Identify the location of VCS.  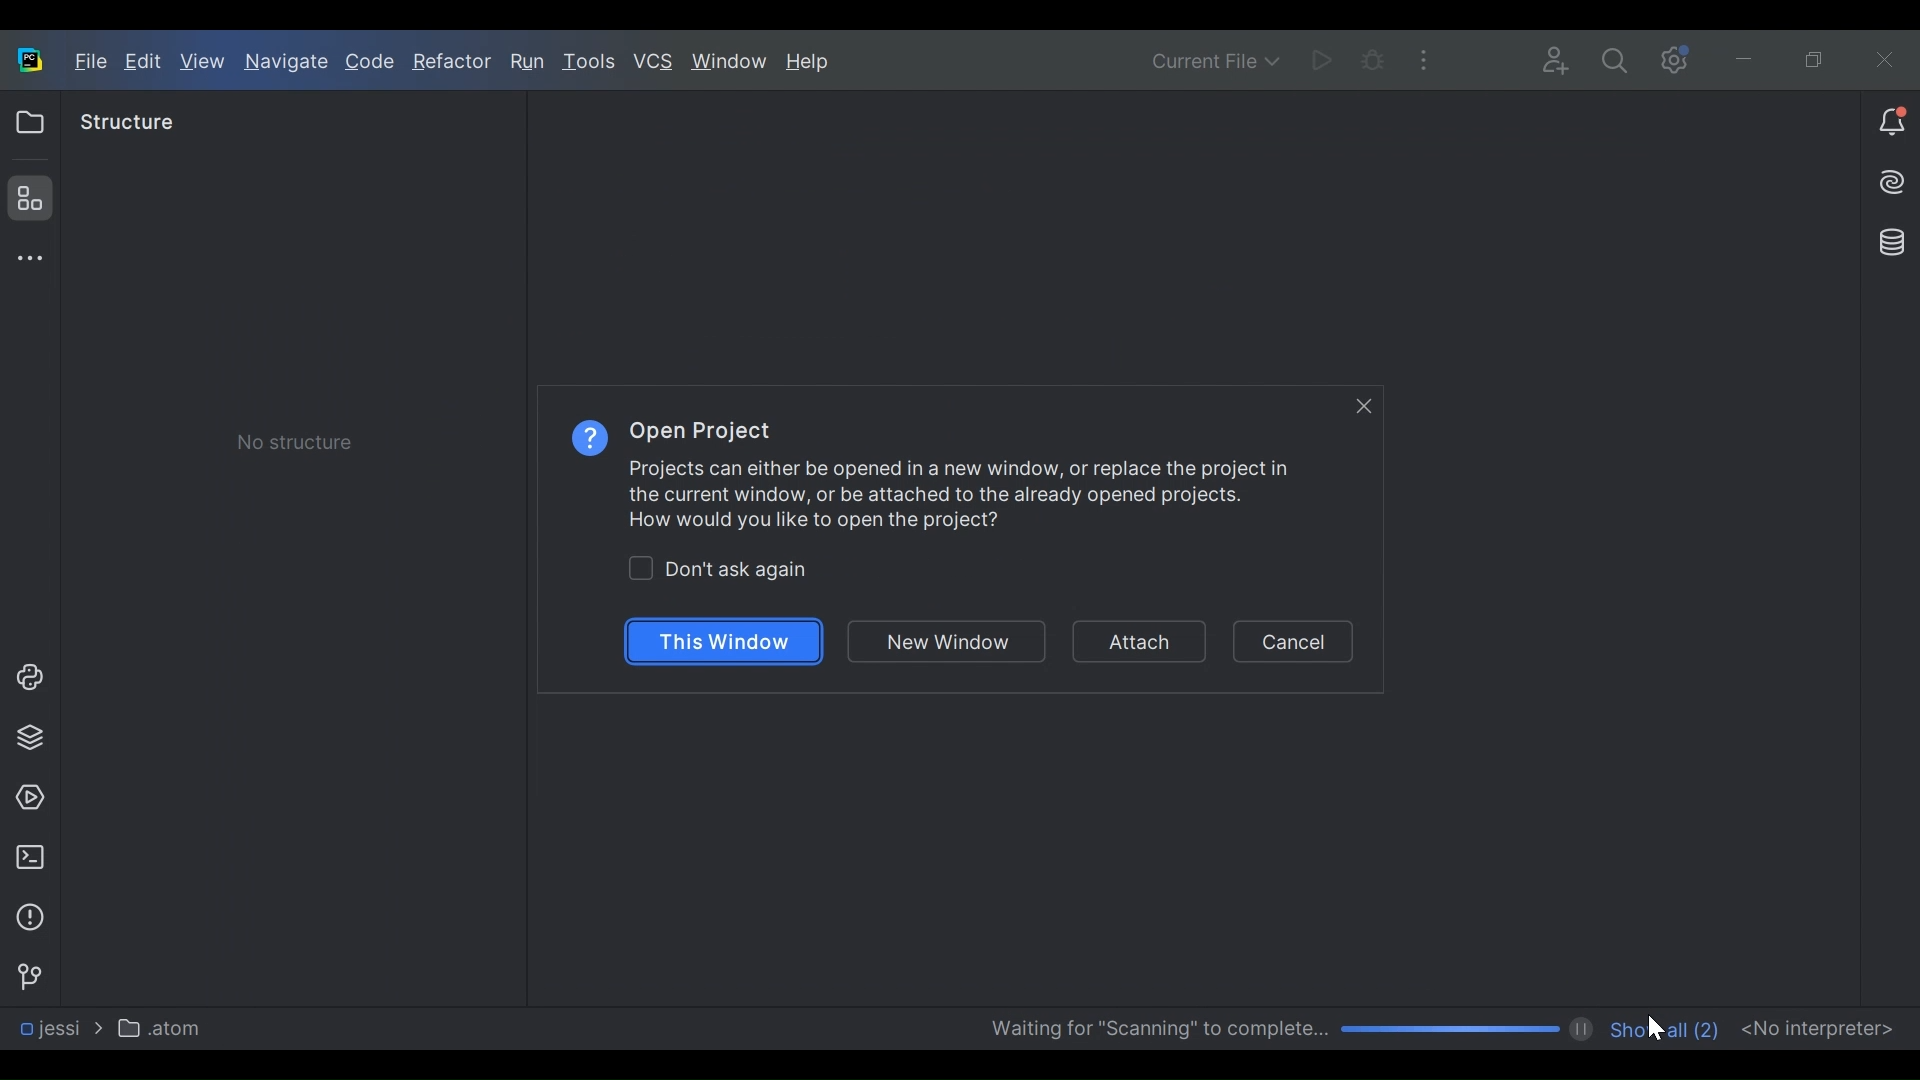
(653, 62).